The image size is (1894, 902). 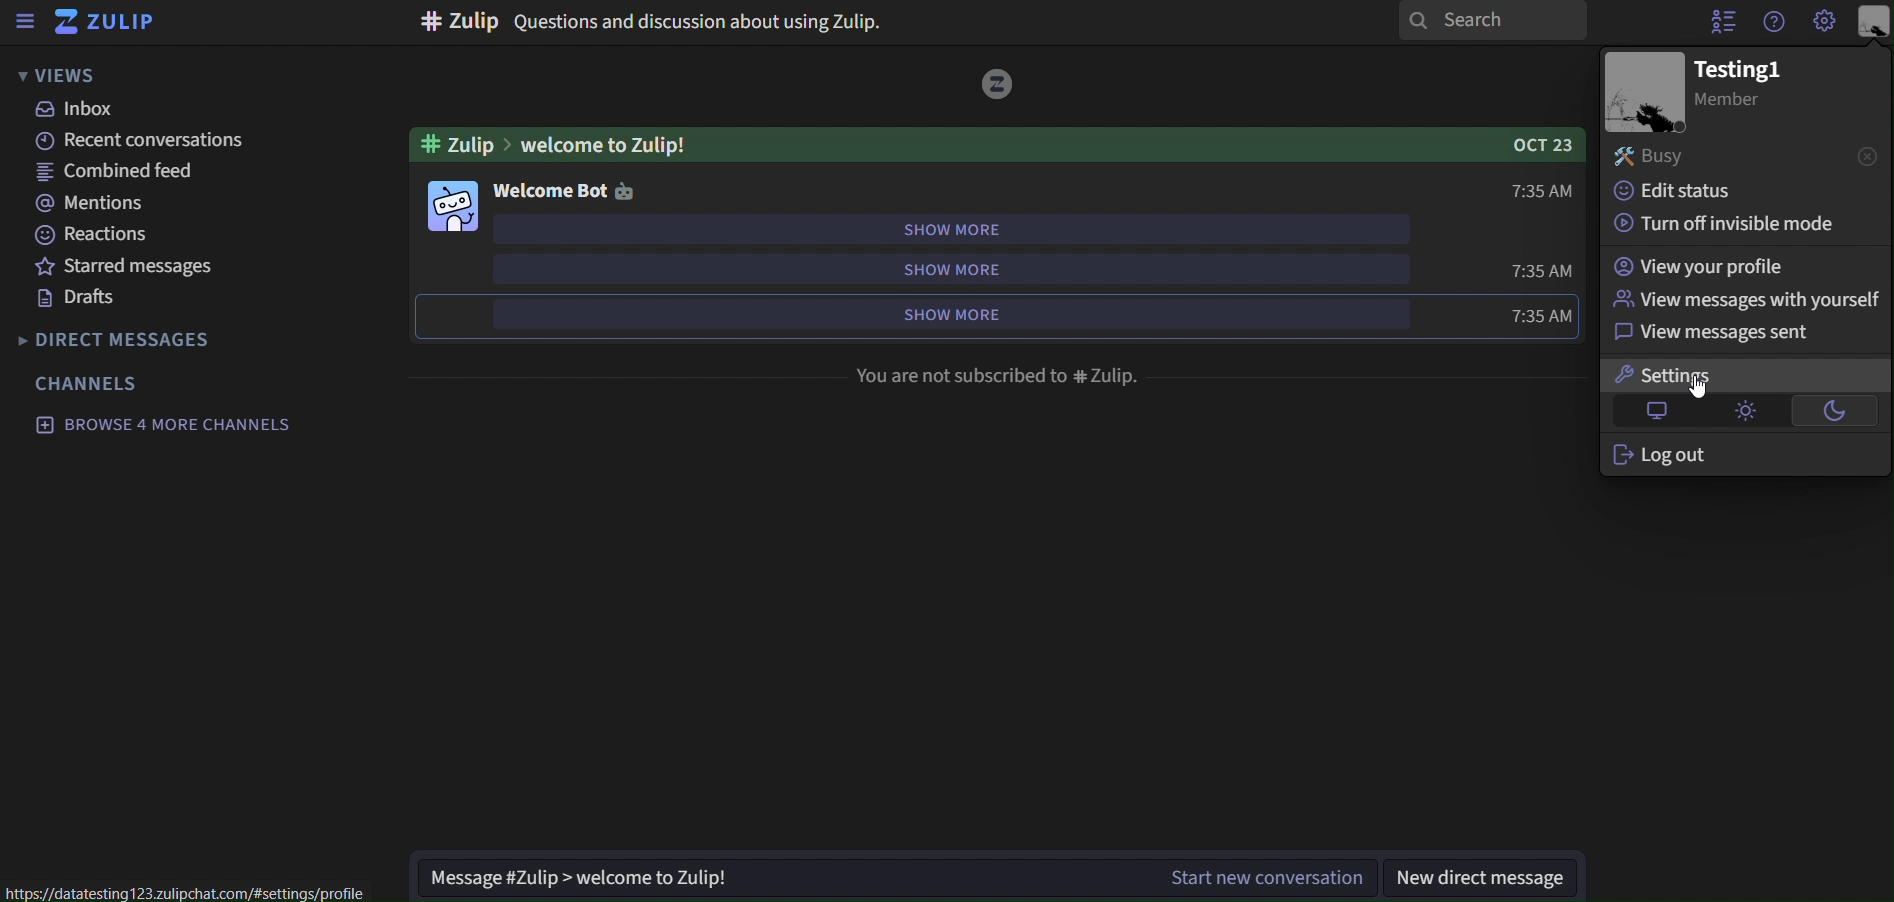 I want to click on view your profile, so click(x=1742, y=267).